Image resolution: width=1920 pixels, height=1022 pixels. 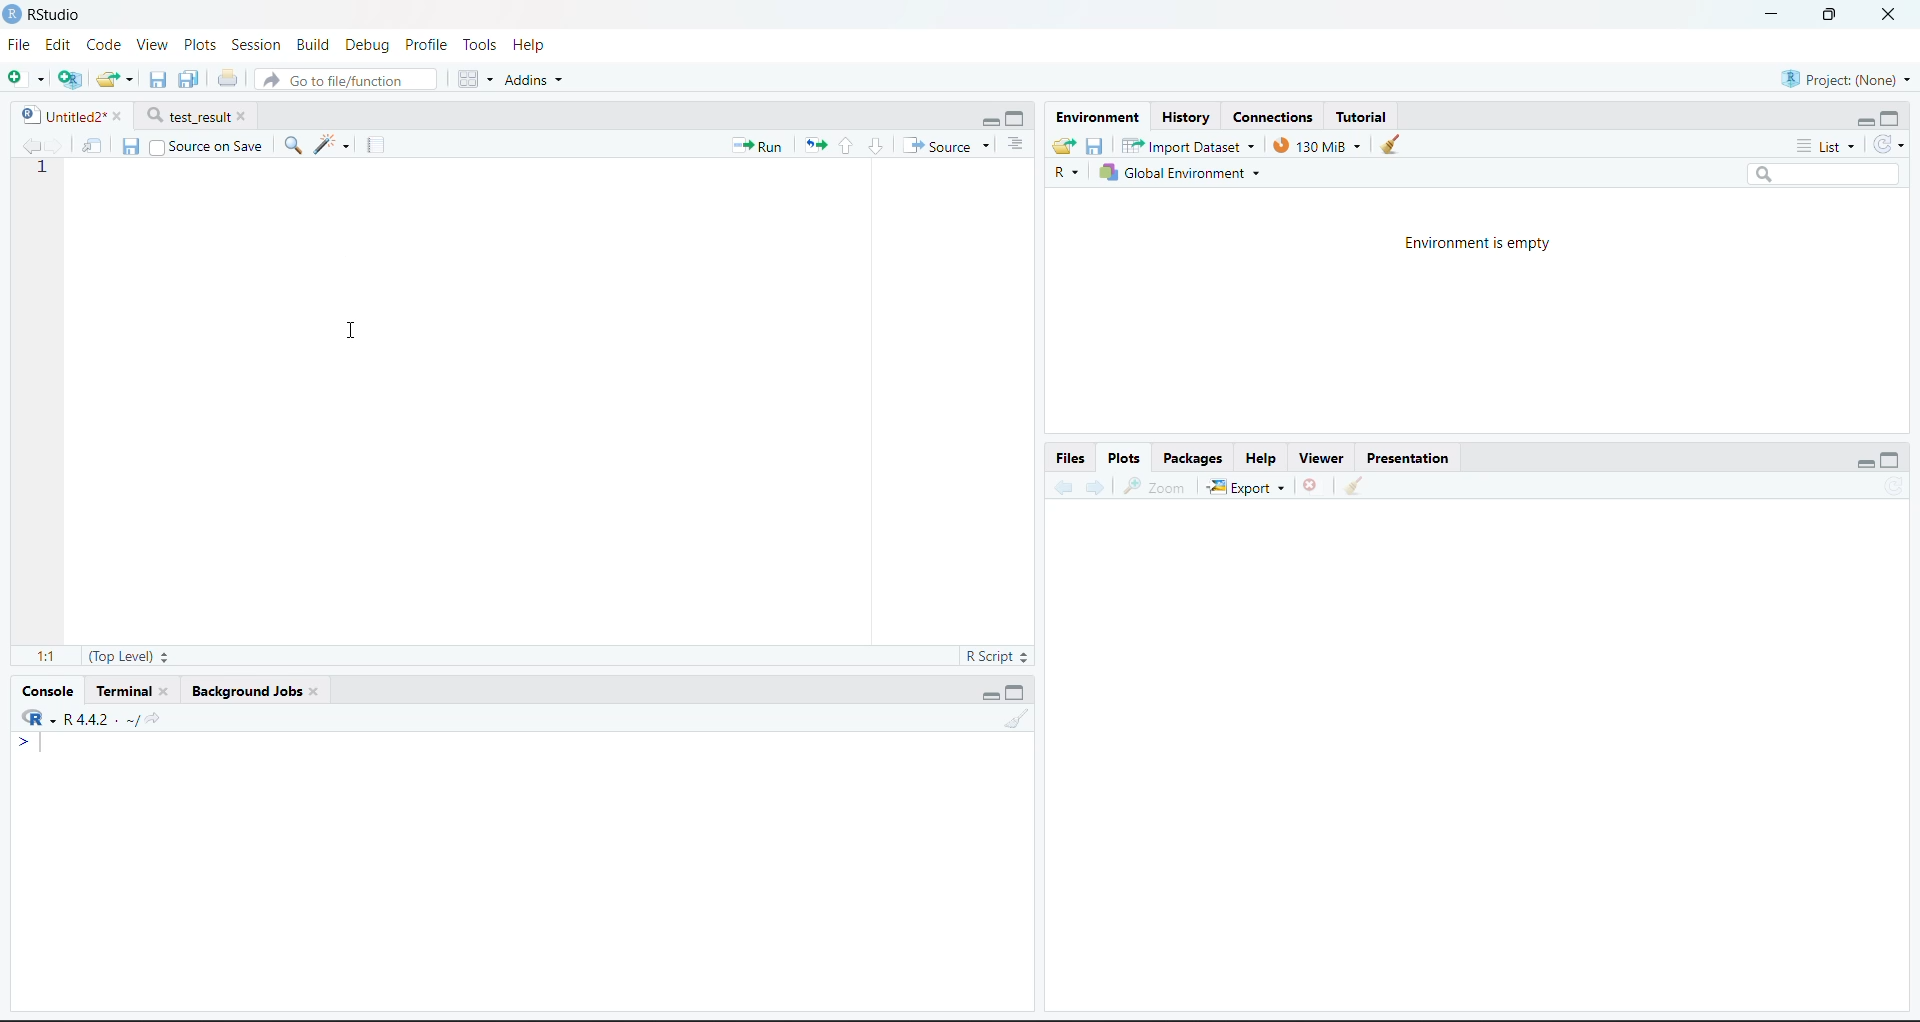 I want to click on Save workspace as, so click(x=1096, y=144).